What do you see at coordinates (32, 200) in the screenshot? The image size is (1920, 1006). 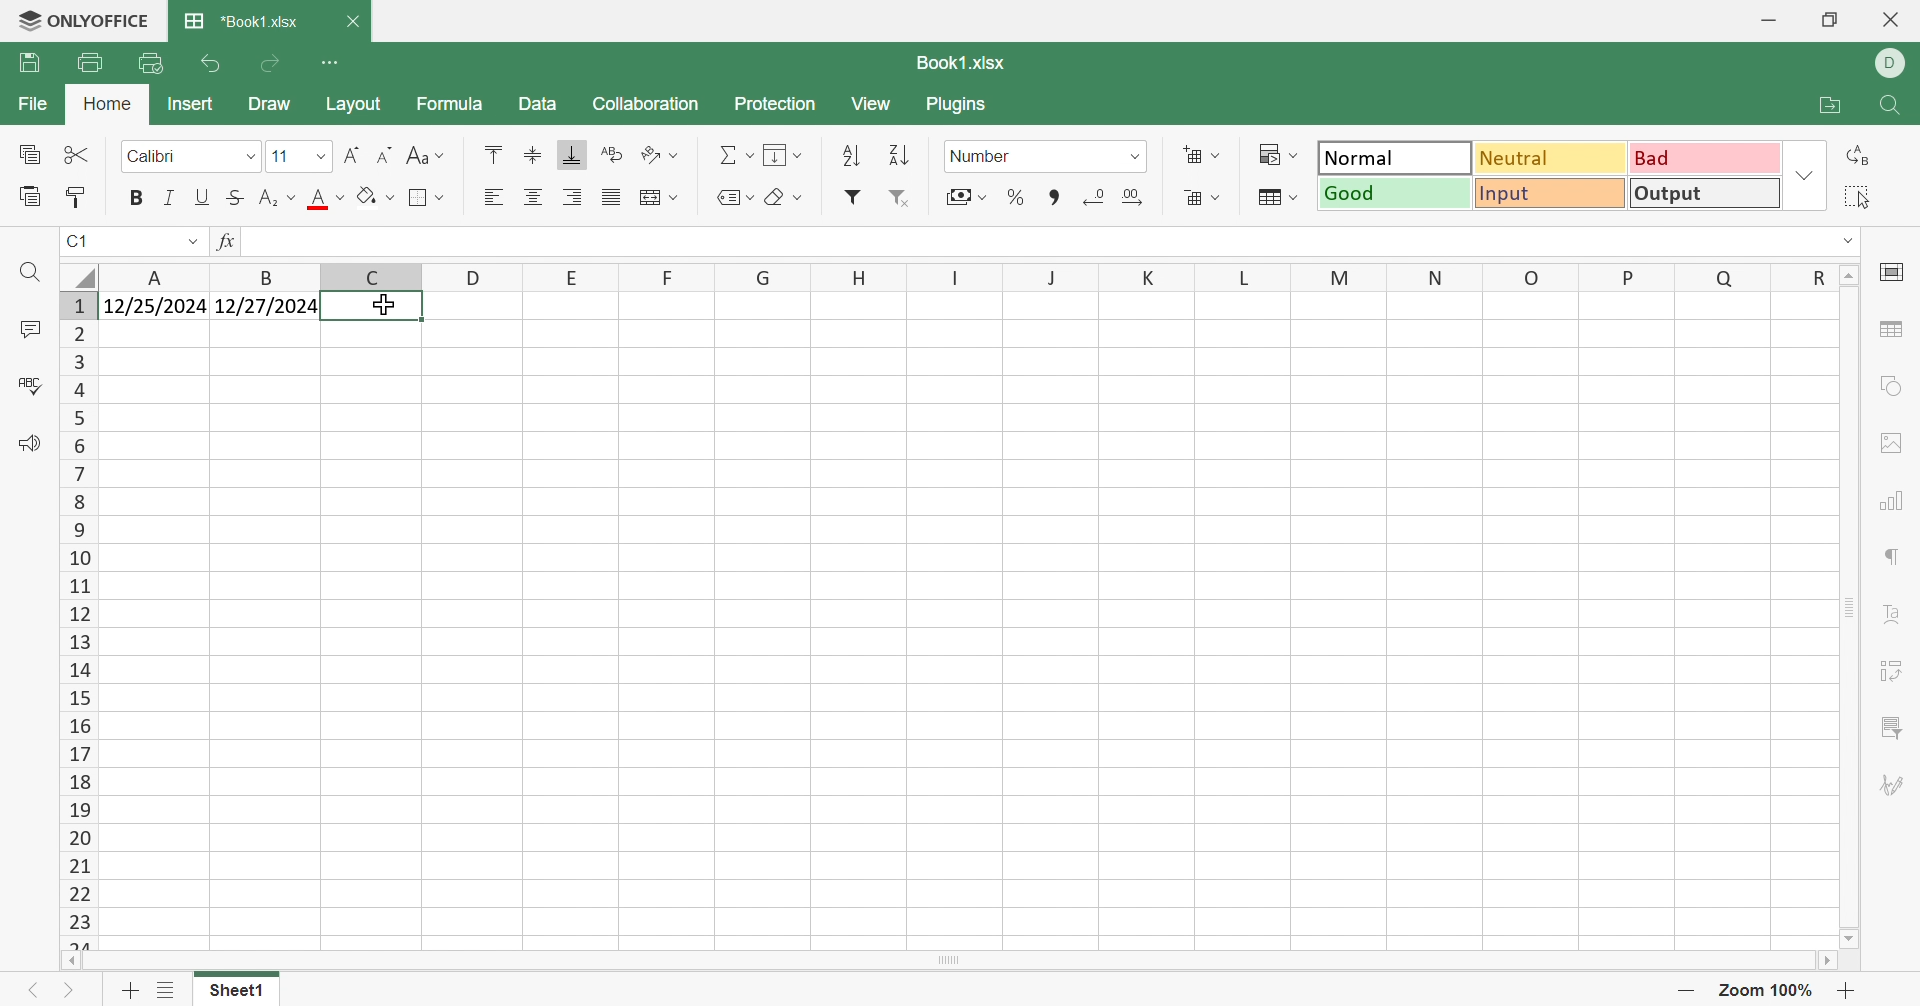 I see `Paste` at bounding box center [32, 200].